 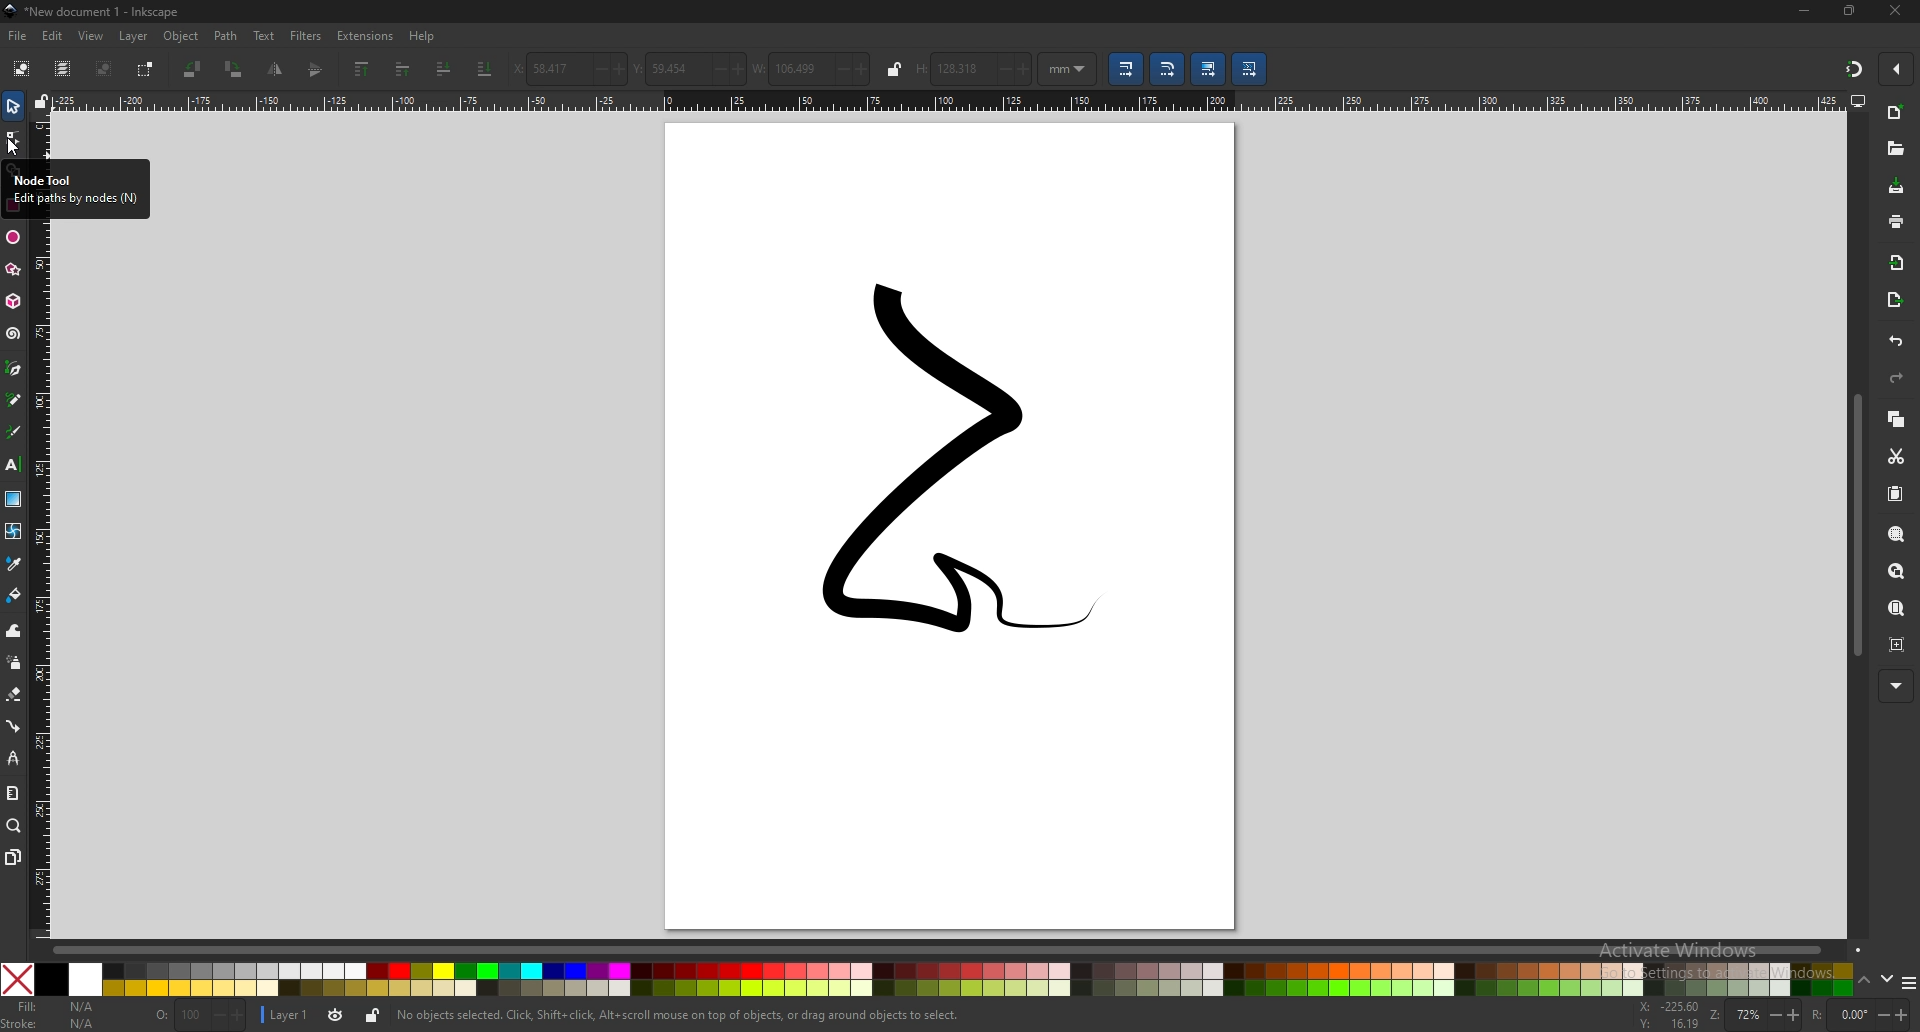 What do you see at coordinates (200, 1016) in the screenshot?
I see `Opacity` at bounding box center [200, 1016].